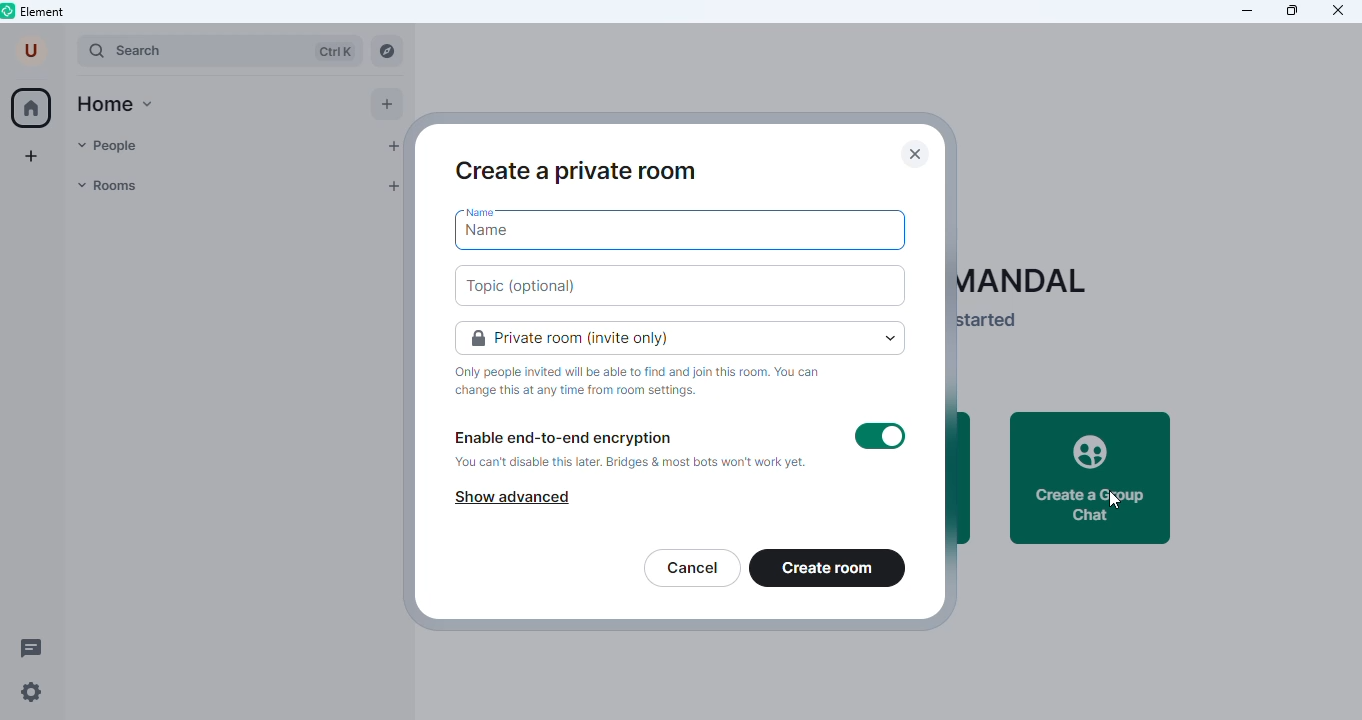 This screenshot has width=1362, height=720. What do you see at coordinates (644, 388) in the screenshot?
I see `text on private room` at bounding box center [644, 388].